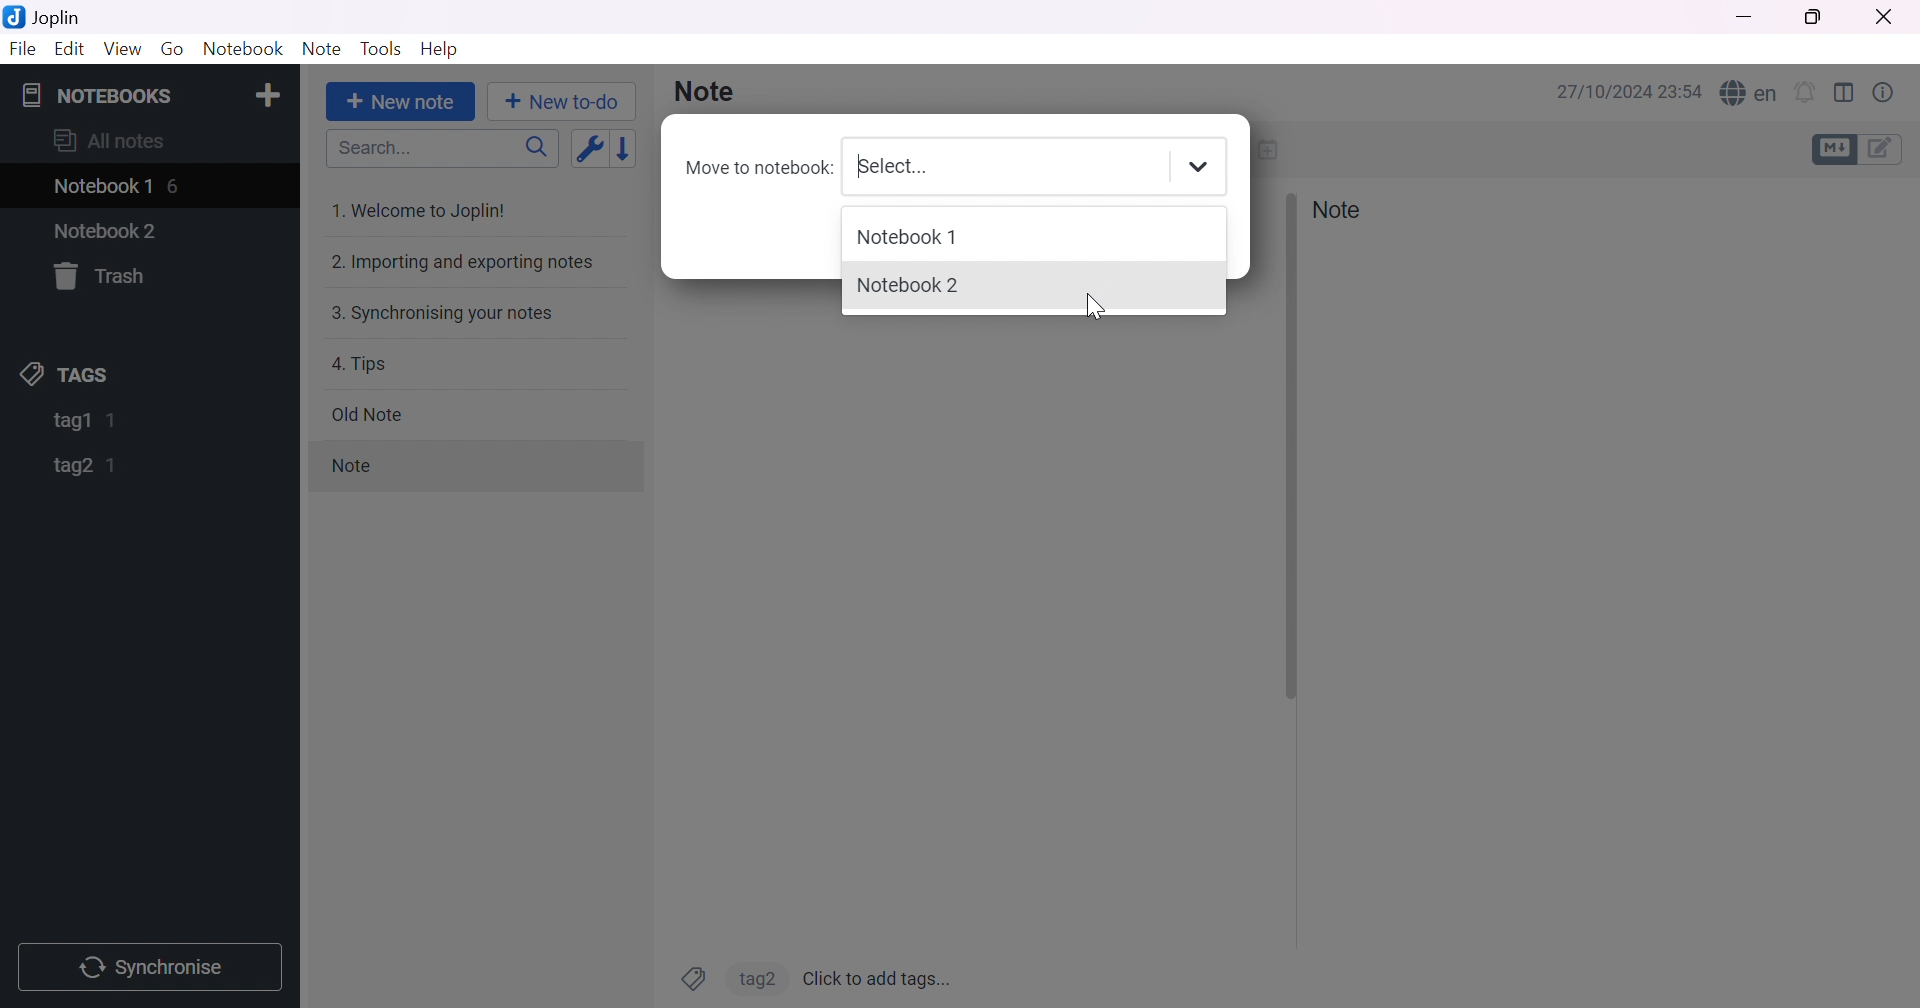  I want to click on Reverse sort order, so click(628, 149).